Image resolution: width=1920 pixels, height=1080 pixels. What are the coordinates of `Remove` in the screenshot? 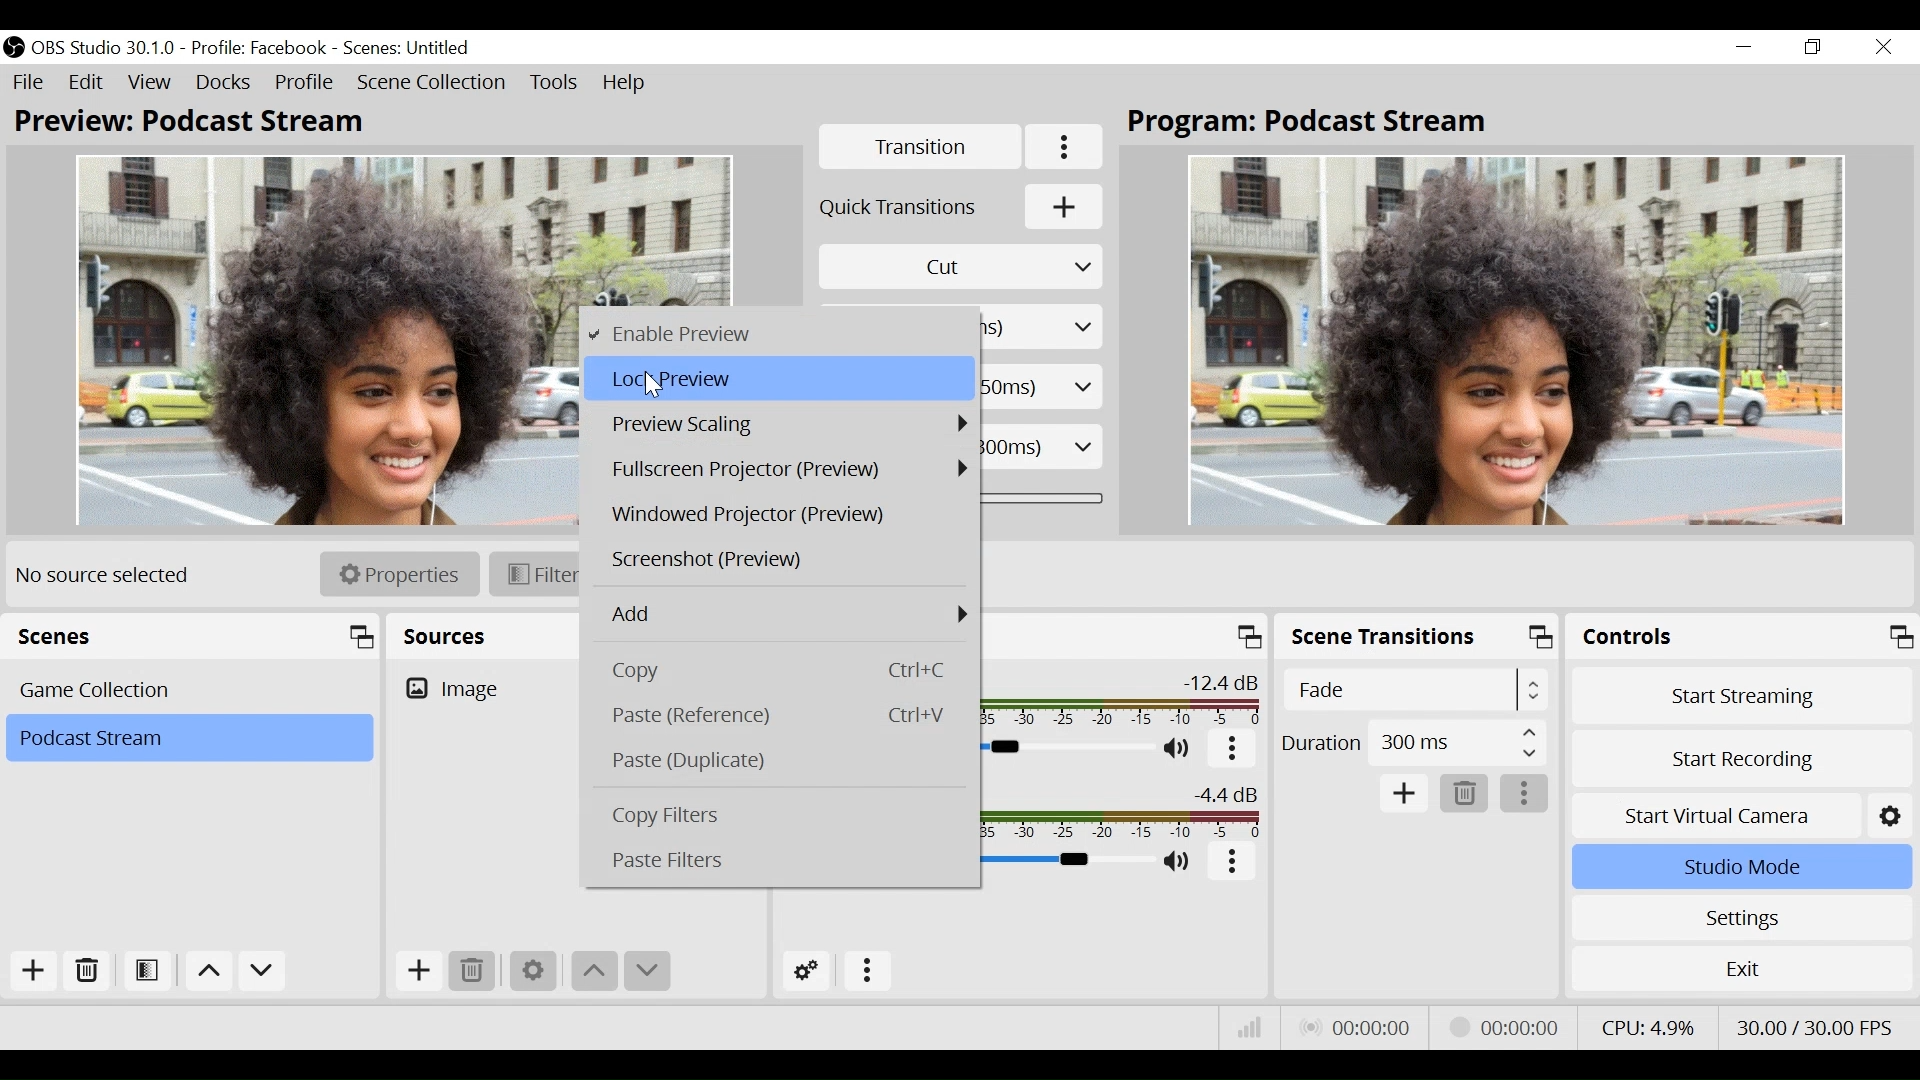 It's located at (475, 971).